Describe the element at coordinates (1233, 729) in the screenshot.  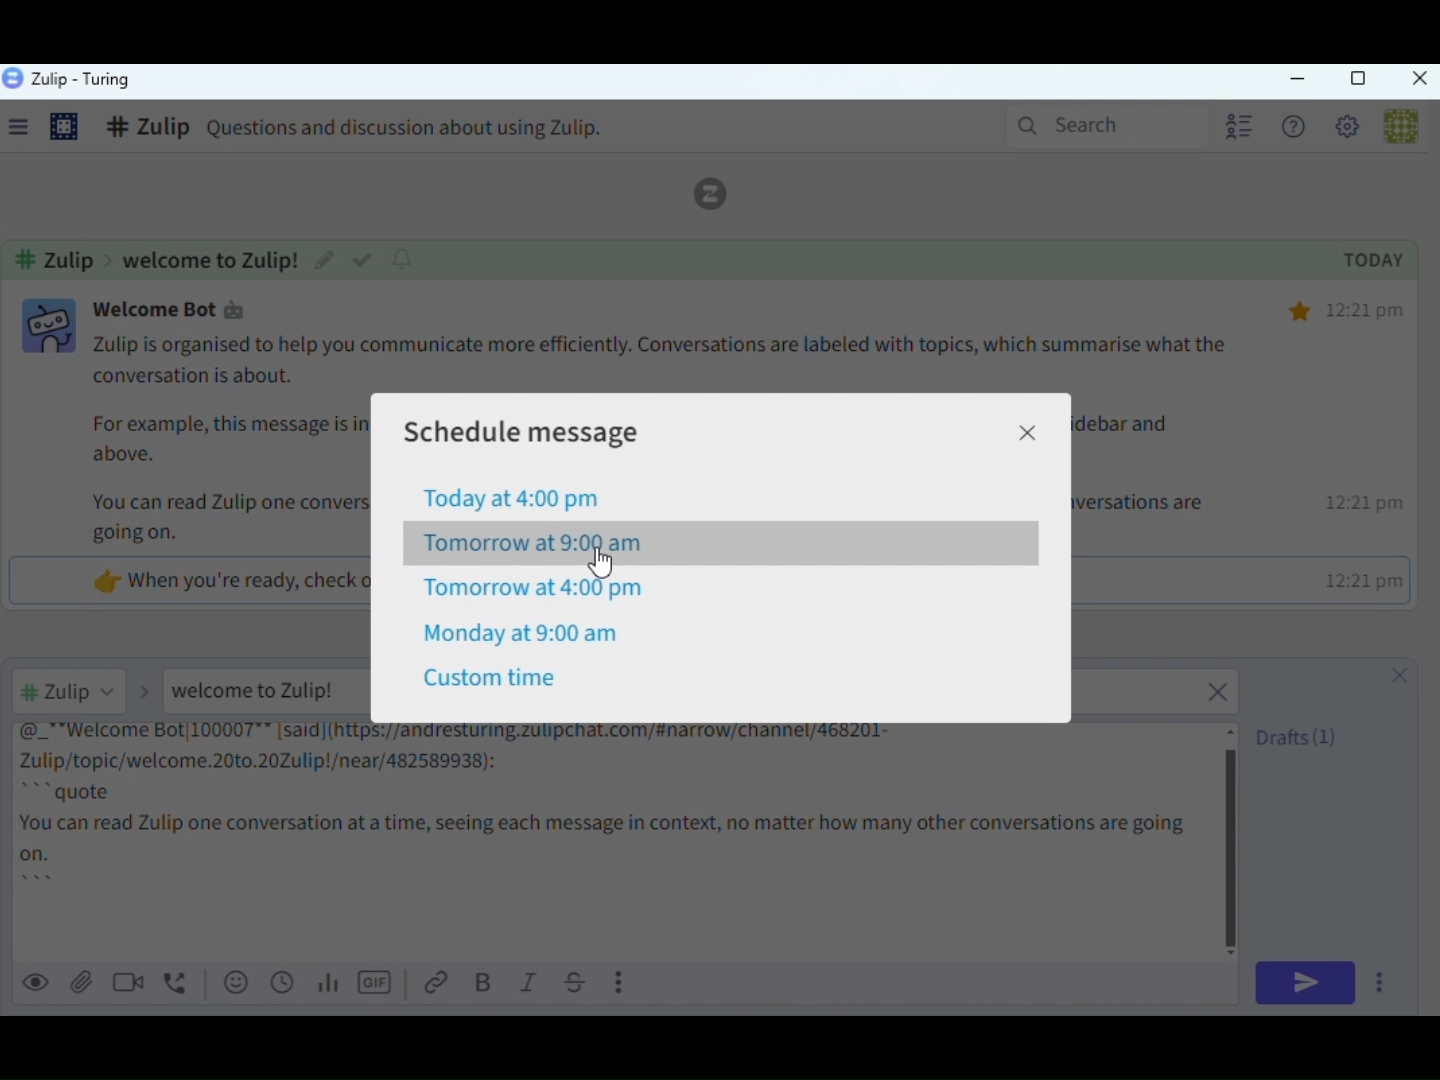
I see `Up` at that location.